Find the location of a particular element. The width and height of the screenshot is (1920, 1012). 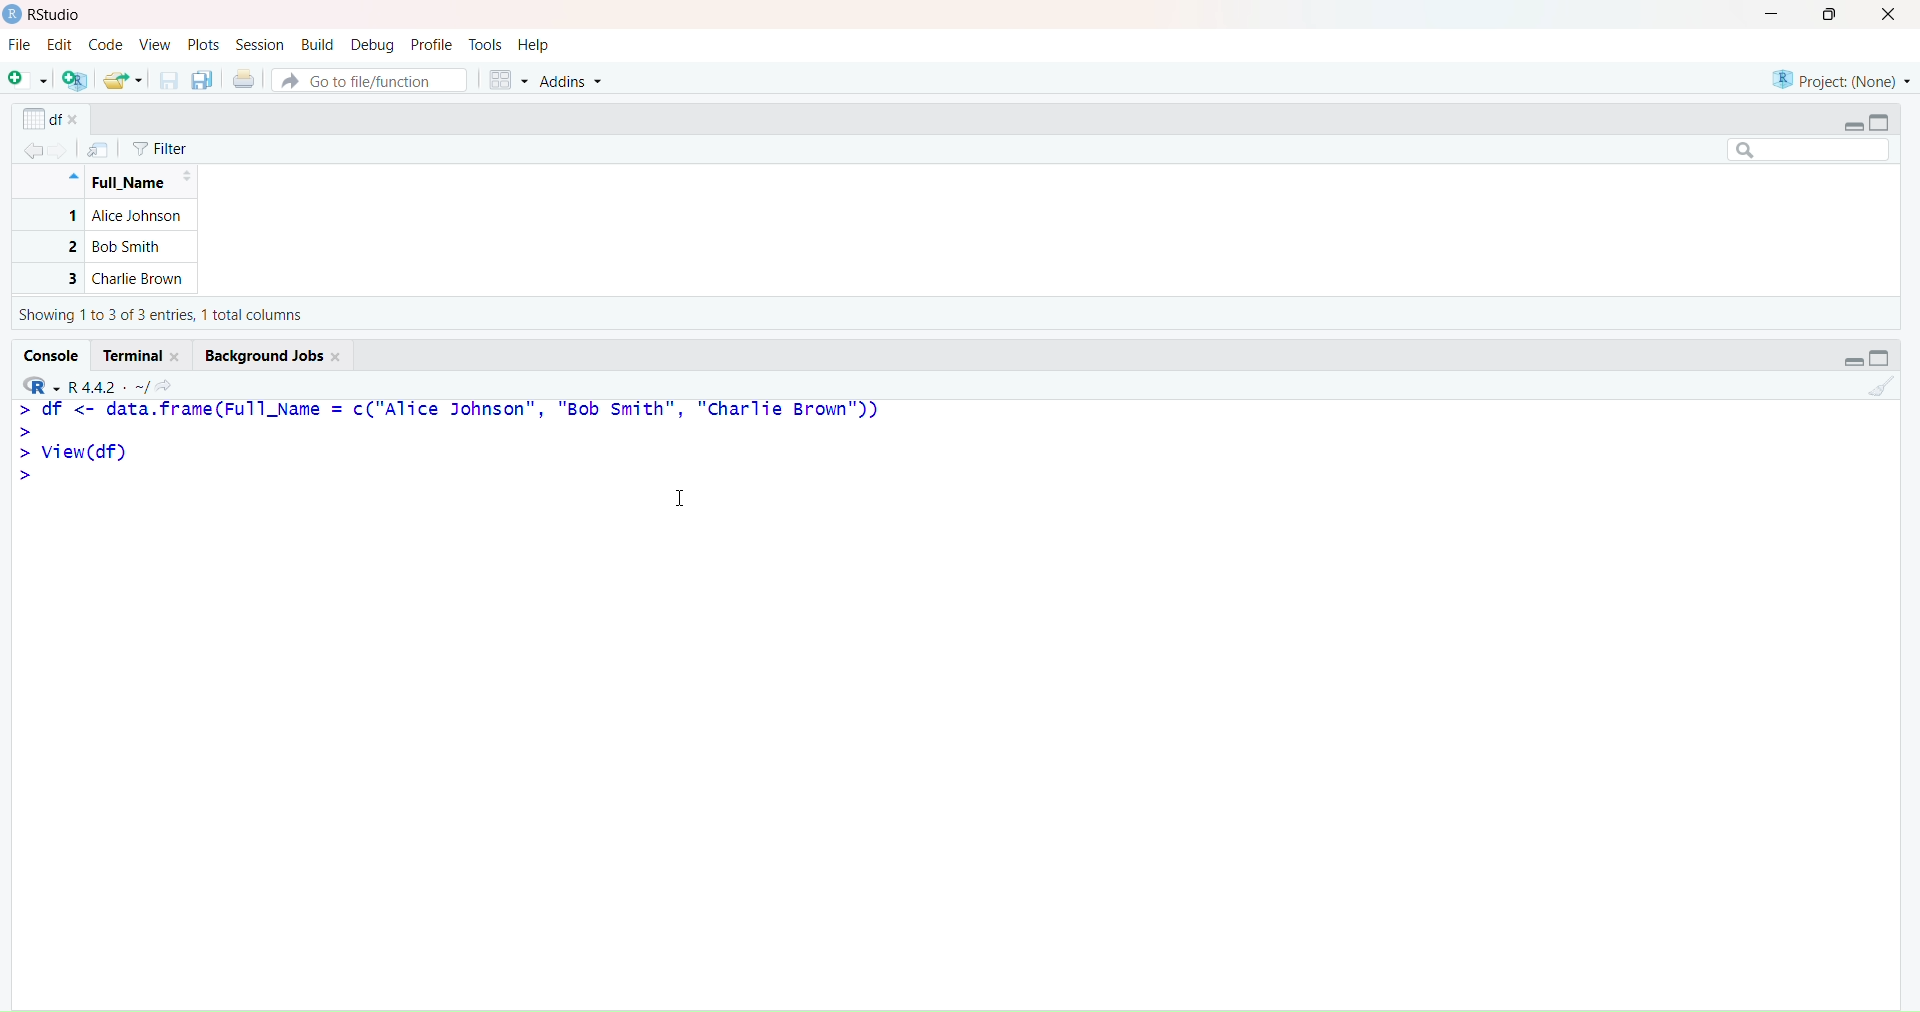

Go to file/function is located at coordinates (370, 79).